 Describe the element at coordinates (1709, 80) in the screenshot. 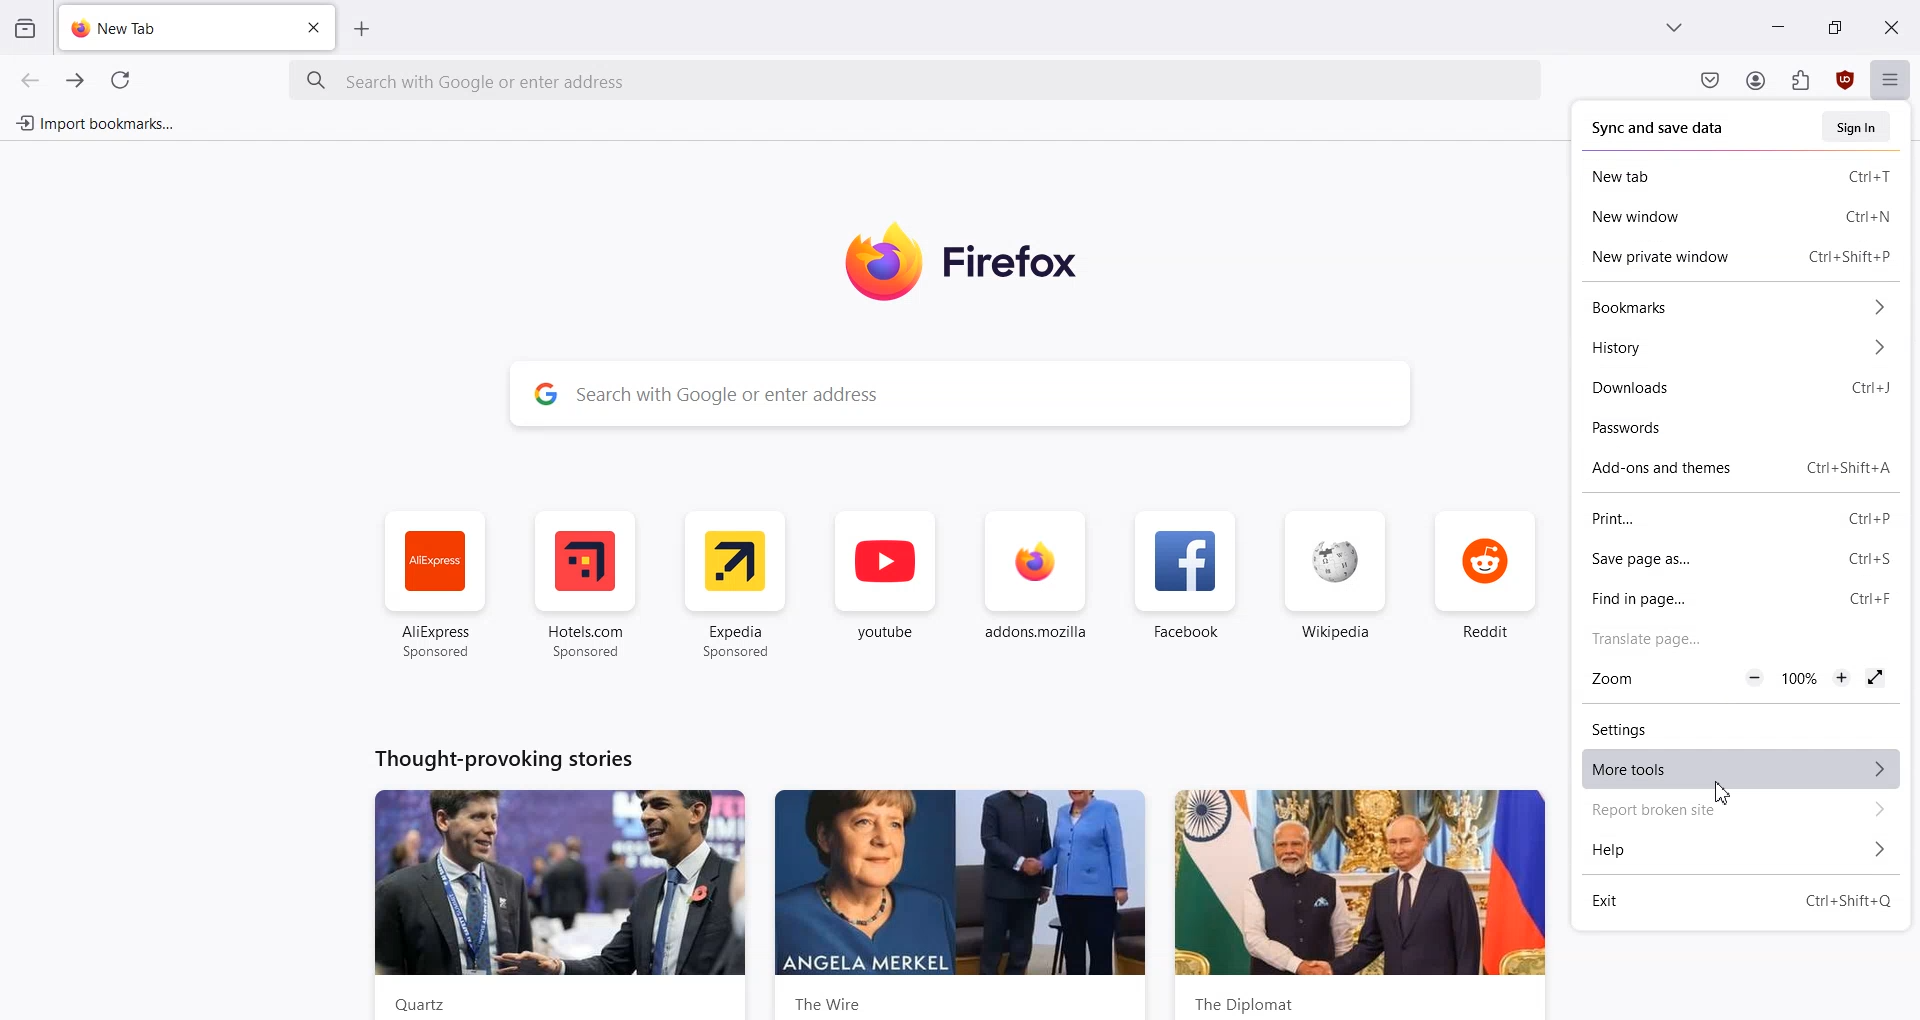

I see `Save to Pocket` at that location.